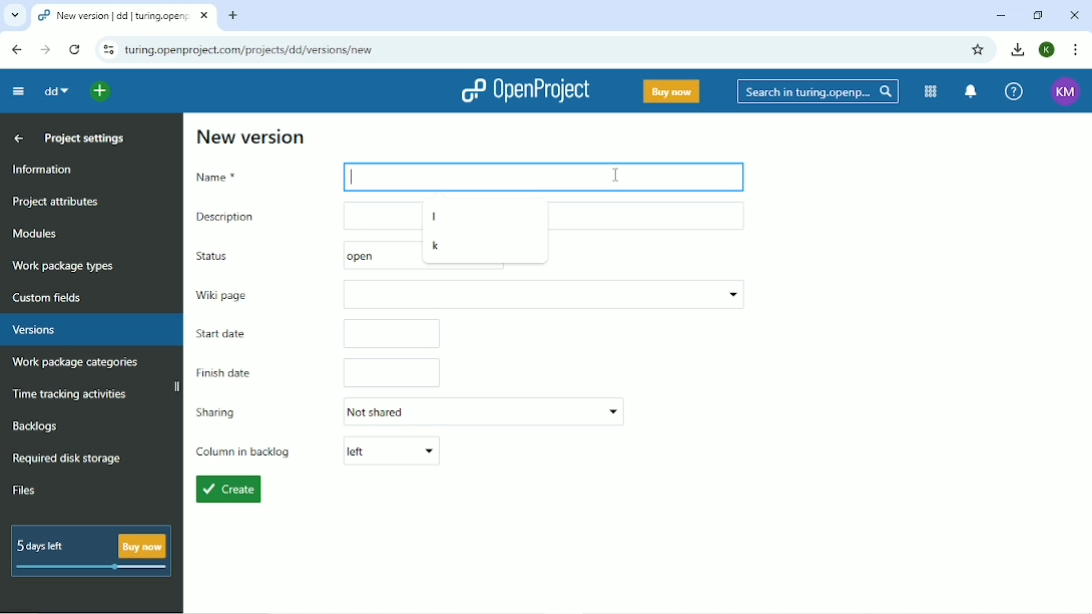 This screenshot has width=1092, height=614. Describe the element at coordinates (24, 489) in the screenshot. I see `Files` at that location.